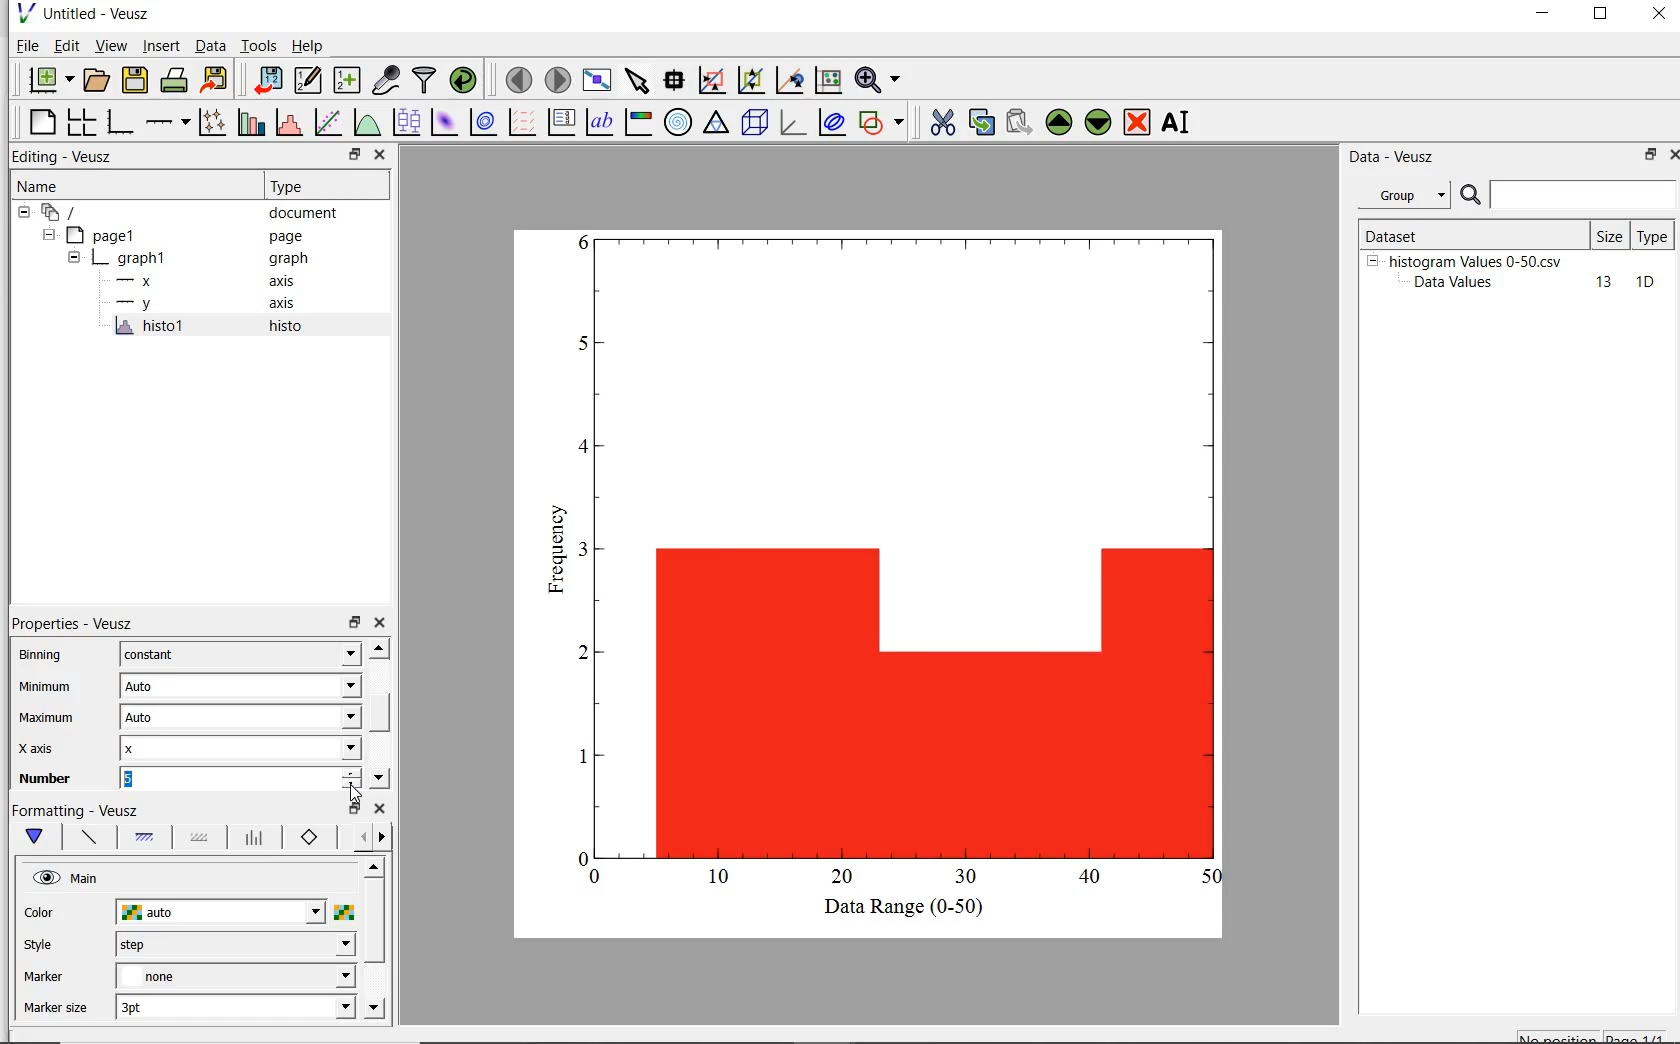  What do you see at coordinates (1472, 196) in the screenshot?
I see `search` at bounding box center [1472, 196].